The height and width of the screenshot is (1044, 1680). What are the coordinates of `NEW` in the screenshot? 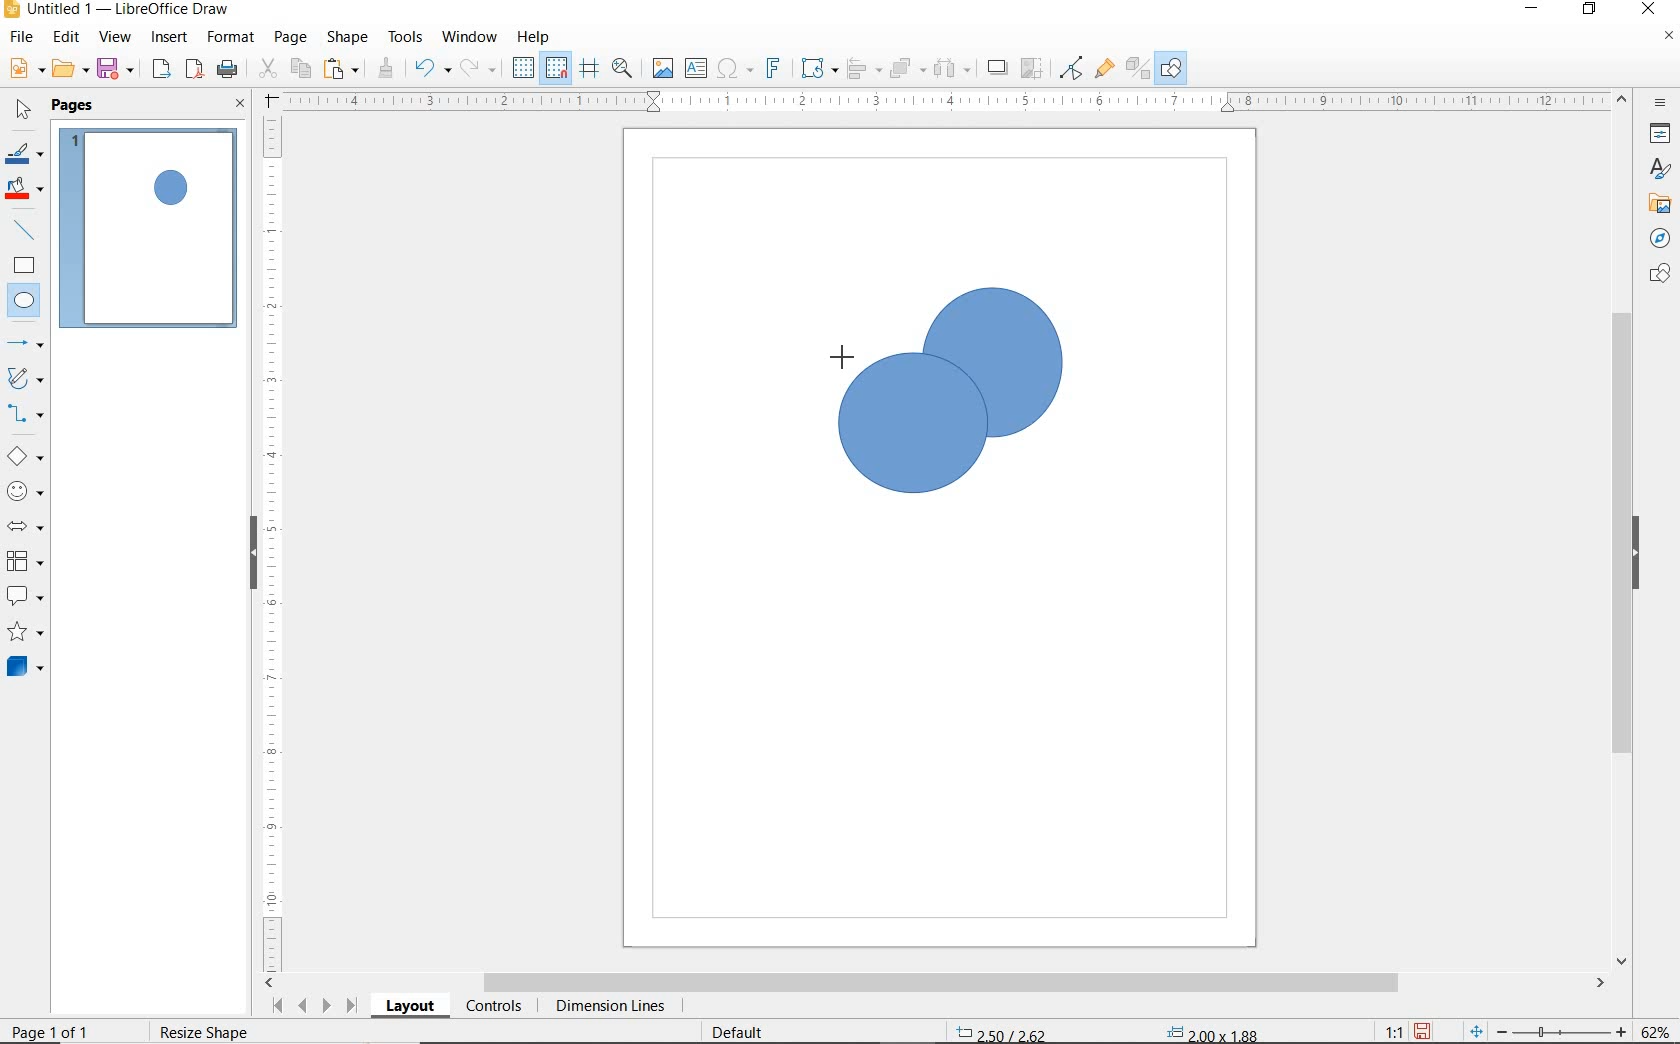 It's located at (24, 69).